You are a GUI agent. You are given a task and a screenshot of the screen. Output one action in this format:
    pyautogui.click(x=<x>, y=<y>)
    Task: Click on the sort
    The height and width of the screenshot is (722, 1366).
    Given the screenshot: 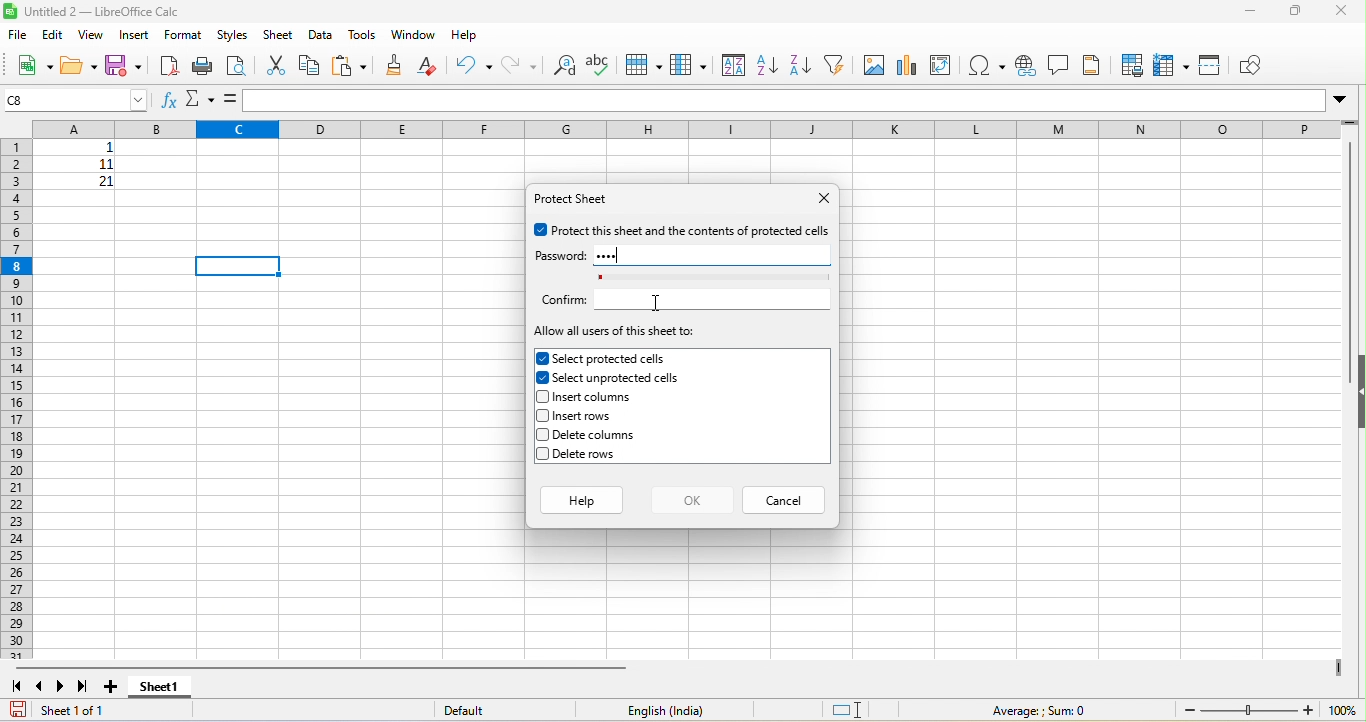 What is the action you would take?
    pyautogui.click(x=733, y=64)
    